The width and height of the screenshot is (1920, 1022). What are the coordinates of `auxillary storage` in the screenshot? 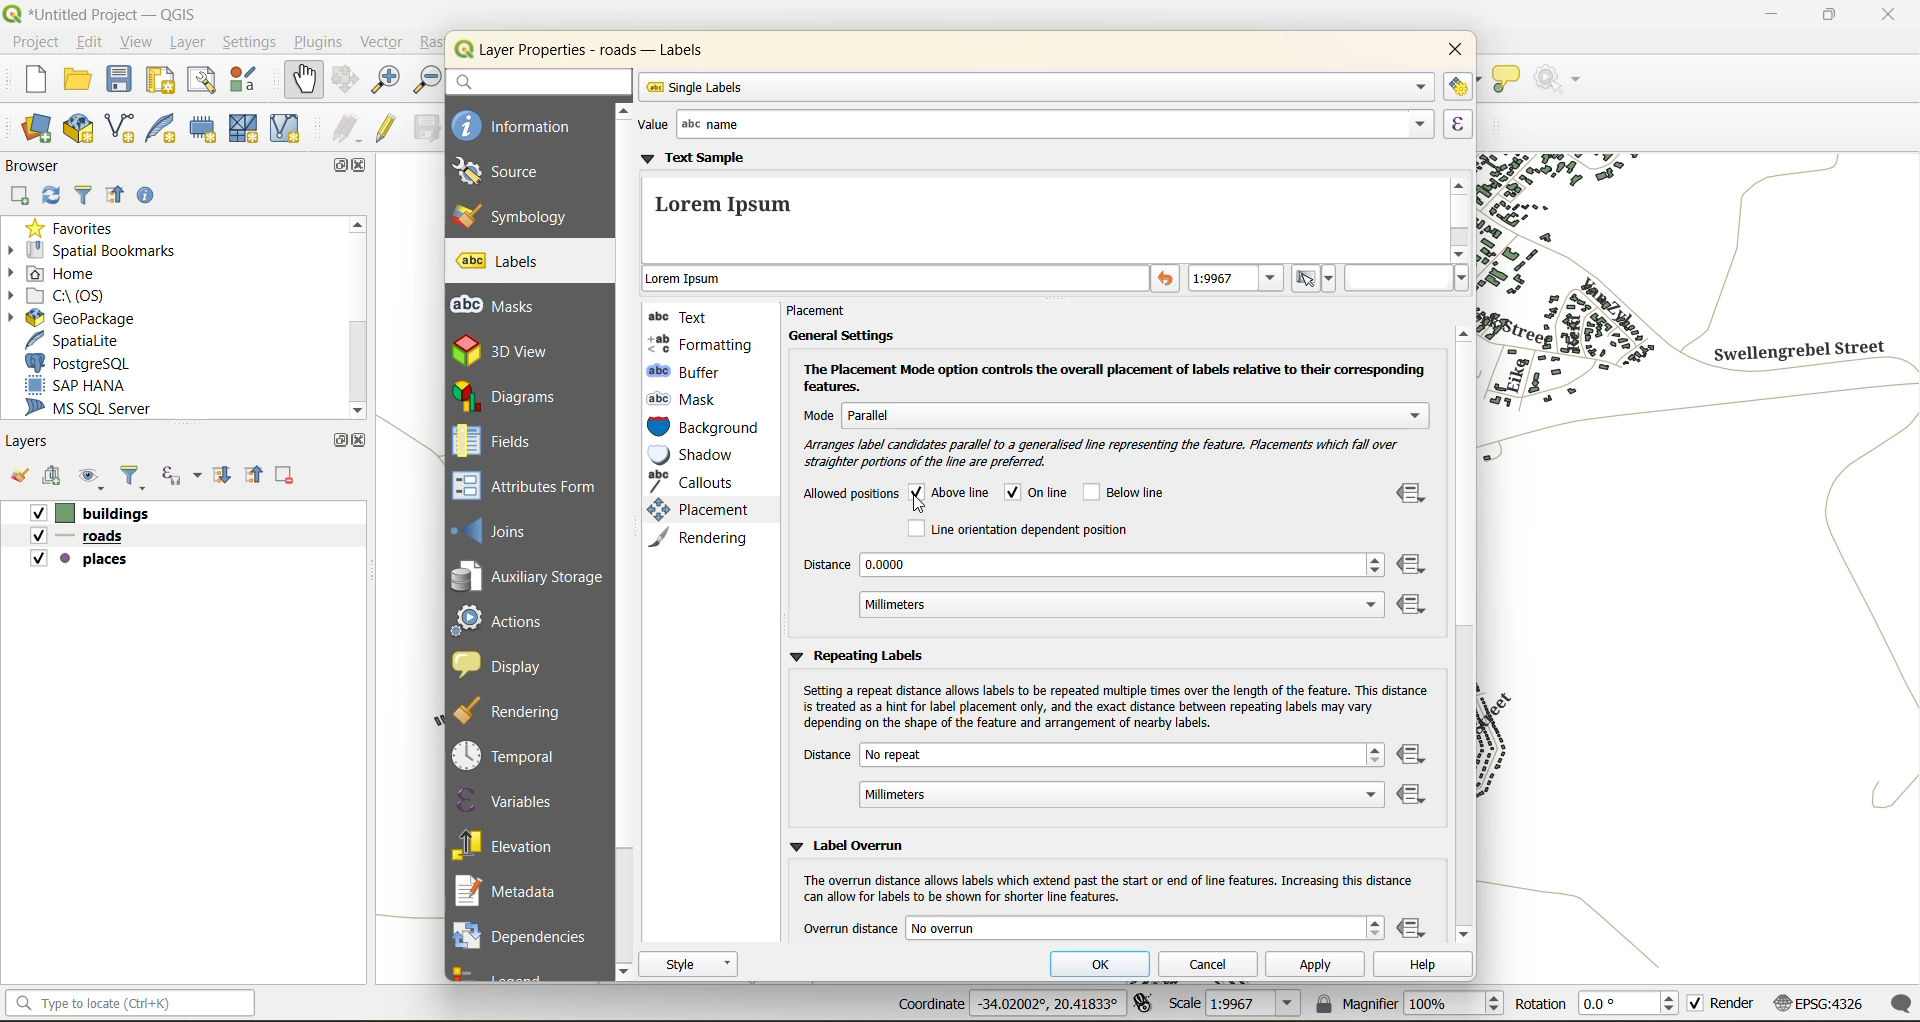 It's located at (529, 580).